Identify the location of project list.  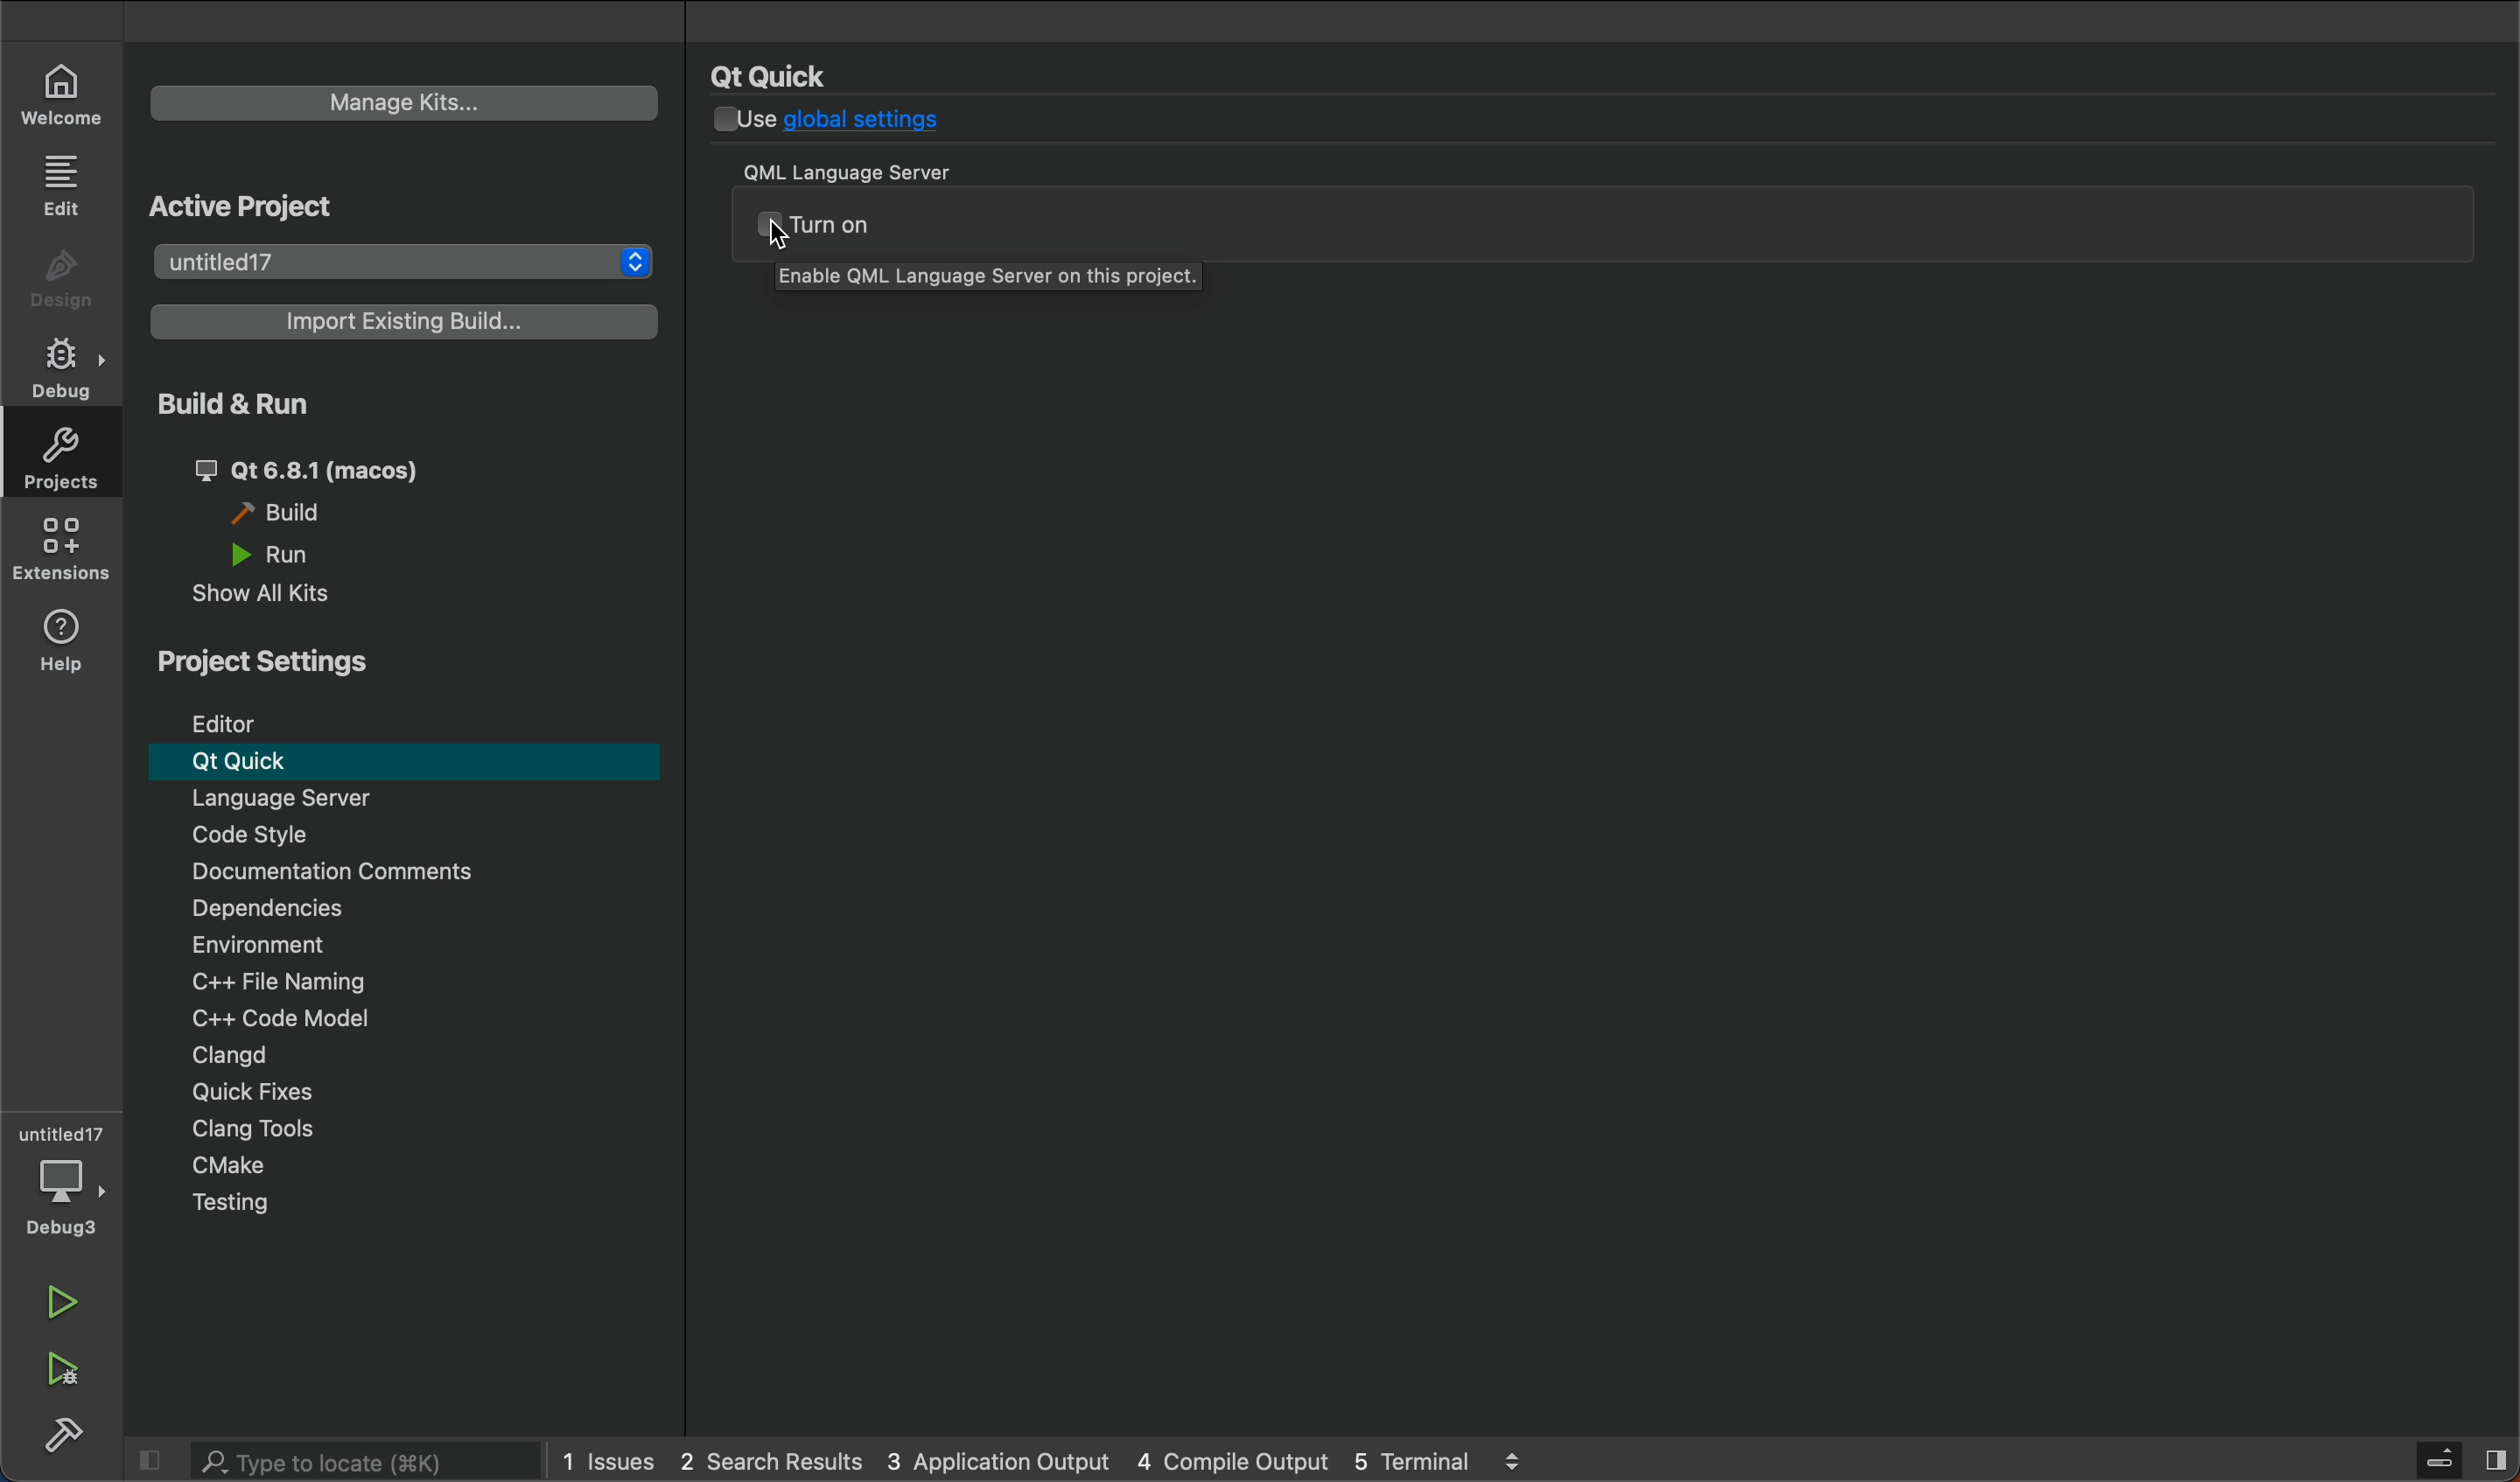
(405, 258).